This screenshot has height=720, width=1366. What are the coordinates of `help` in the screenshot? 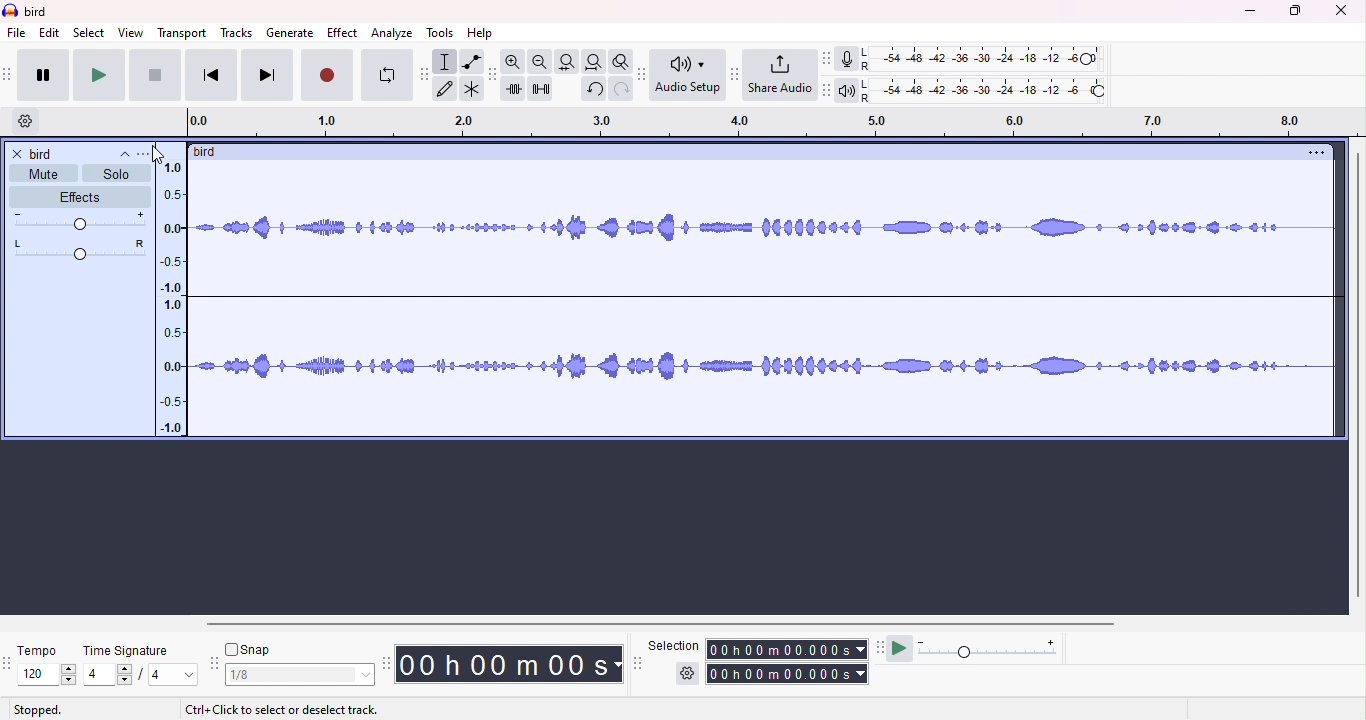 It's located at (479, 32).